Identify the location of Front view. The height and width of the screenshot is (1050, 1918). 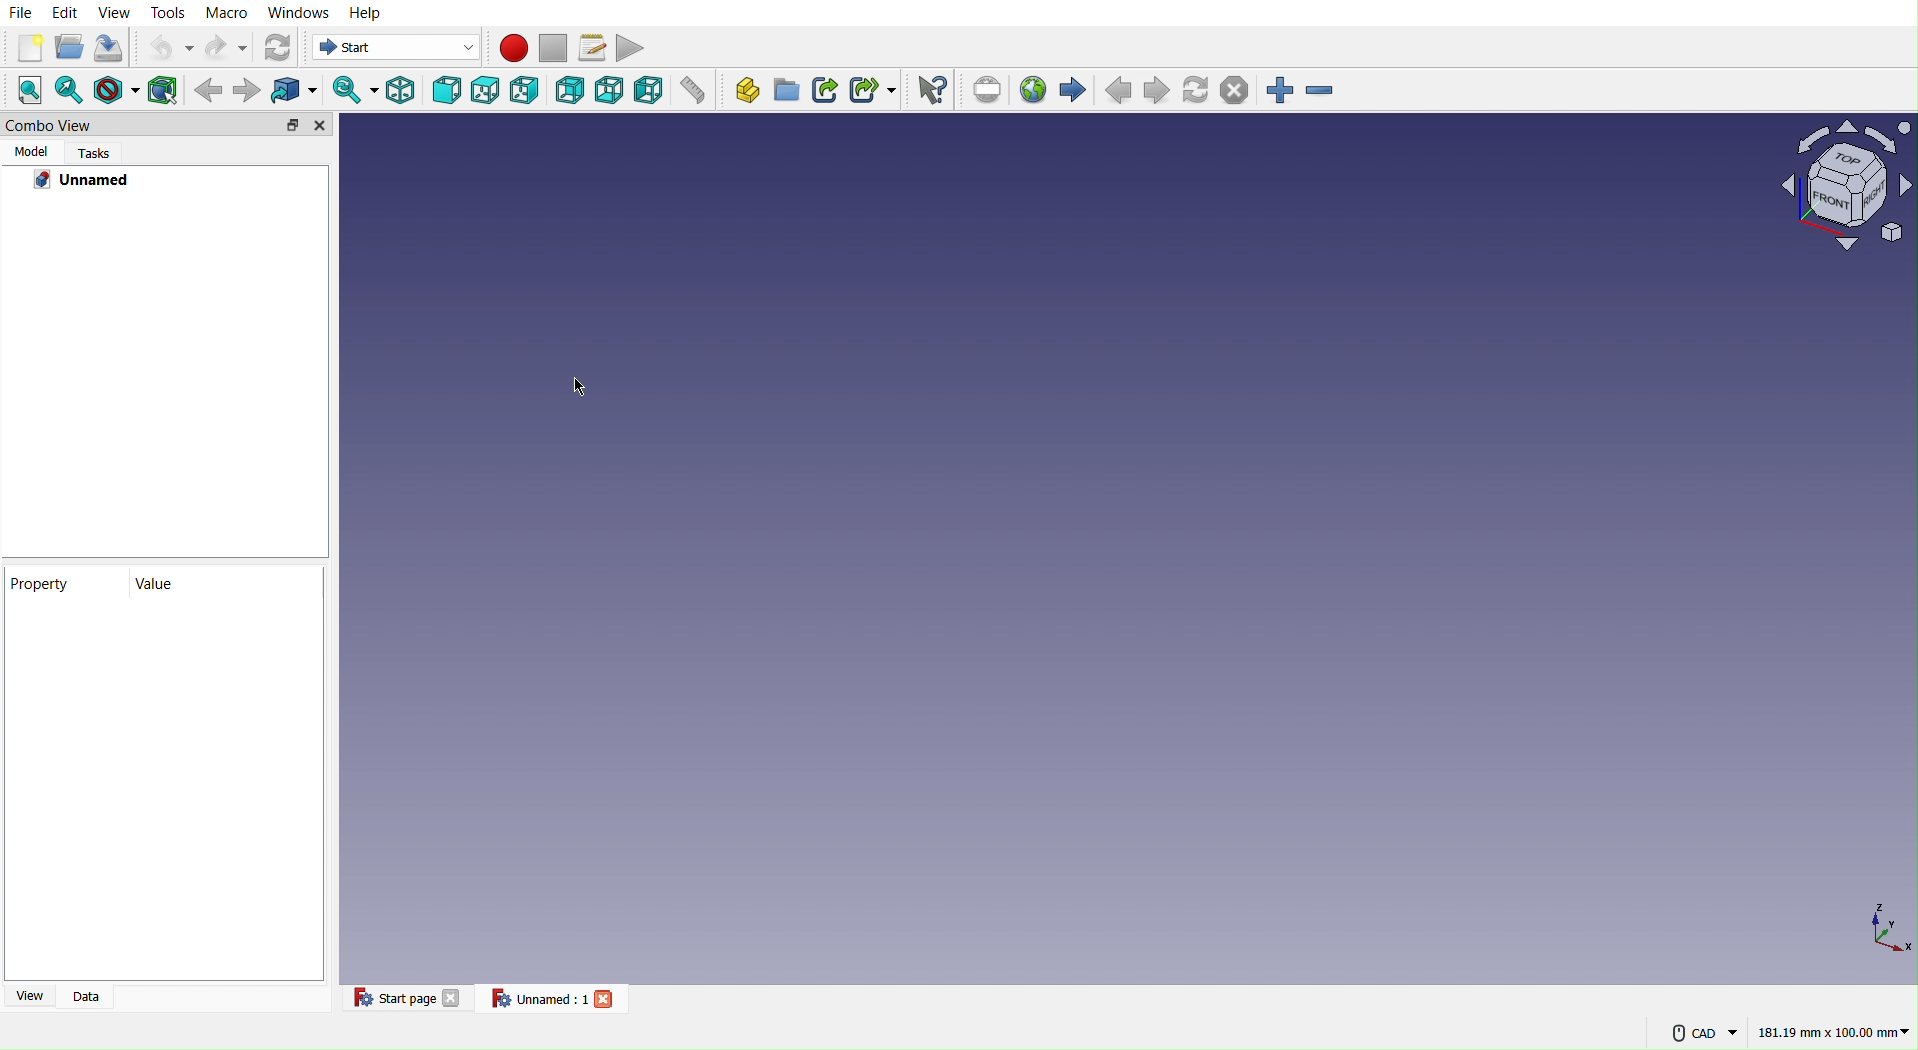
(446, 89).